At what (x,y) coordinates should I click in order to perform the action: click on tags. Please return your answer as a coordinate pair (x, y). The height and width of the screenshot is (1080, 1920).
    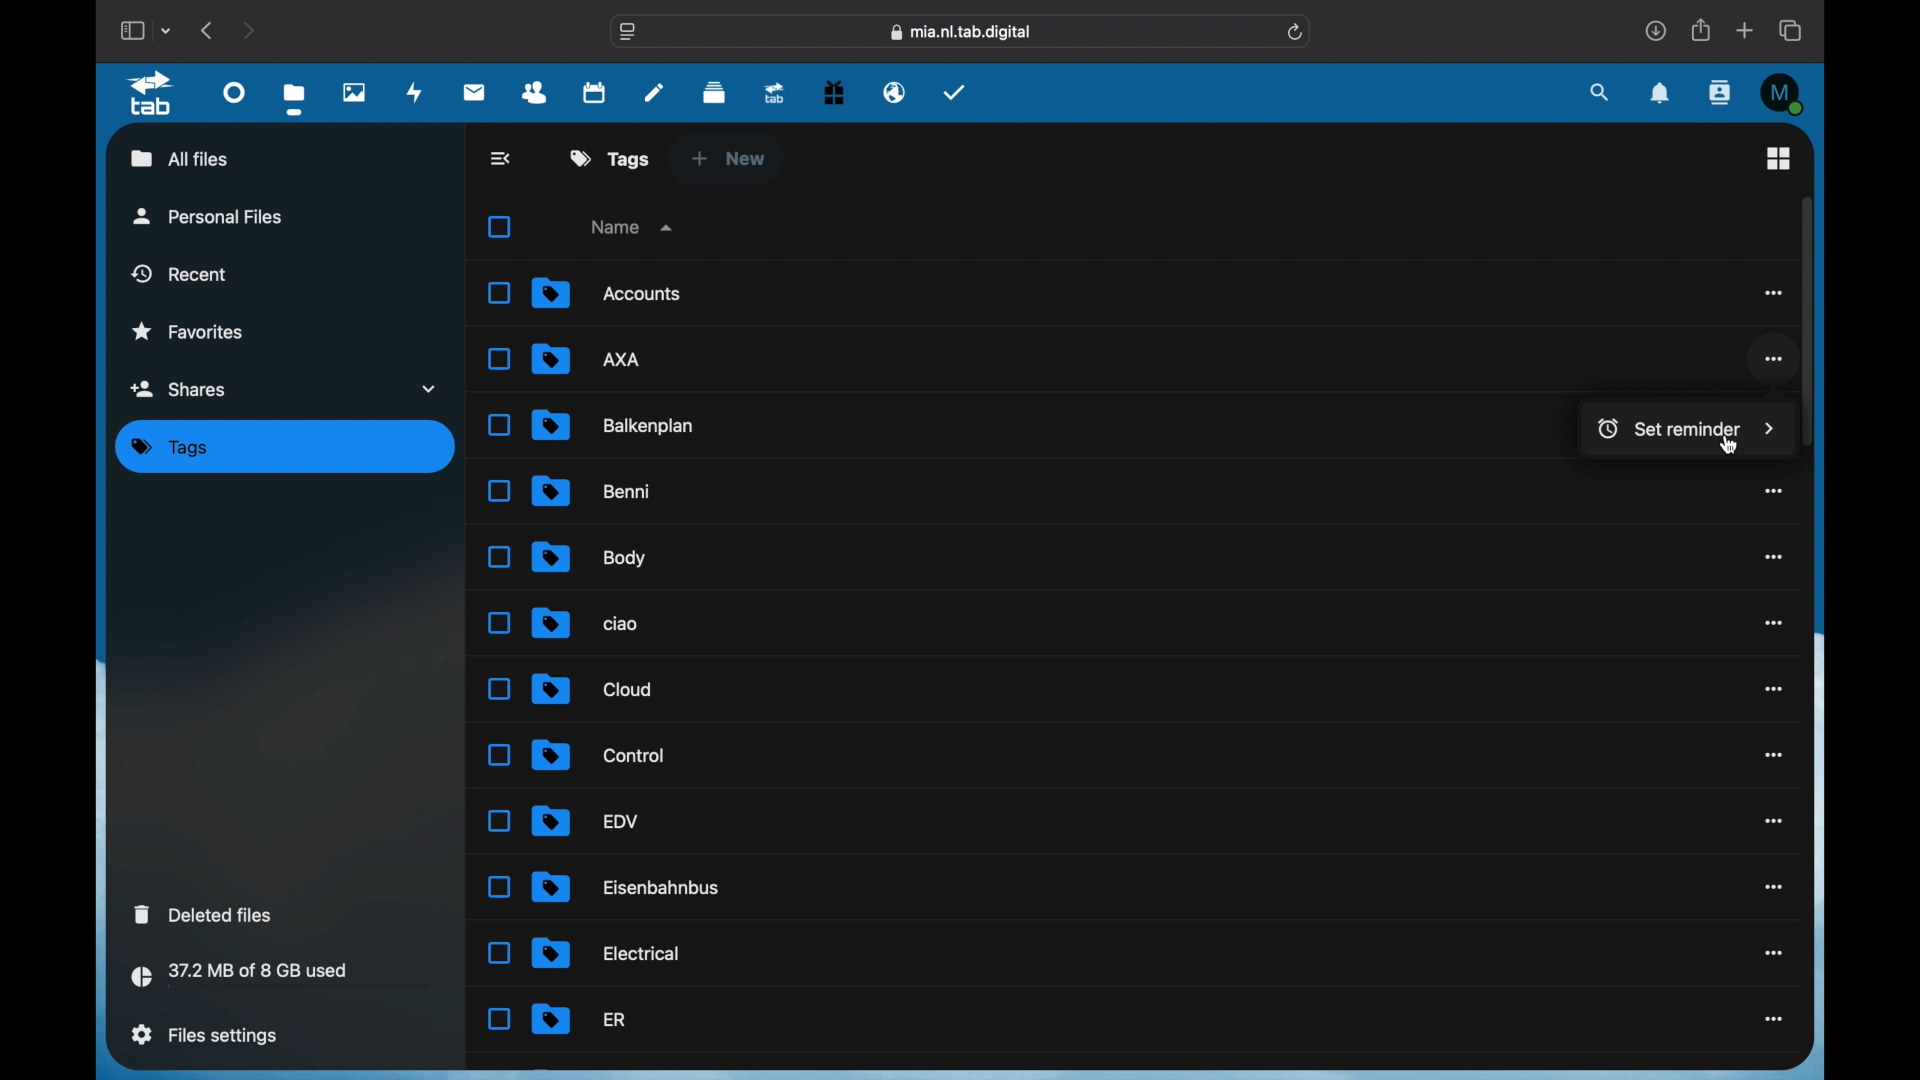
    Looking at the image, I should click on (170, 448).